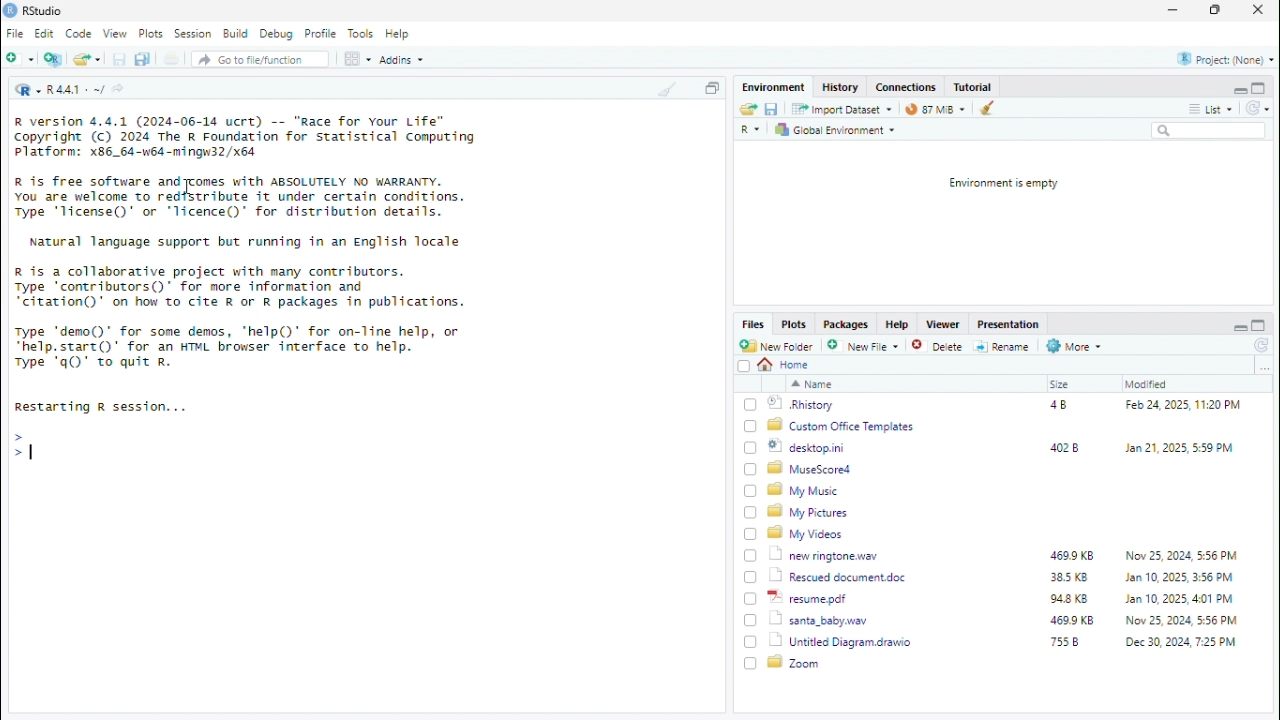 The image size is (1280, 720). Describe the element at coordinates (752, 130) in the screenshot. I see `R` at that location.